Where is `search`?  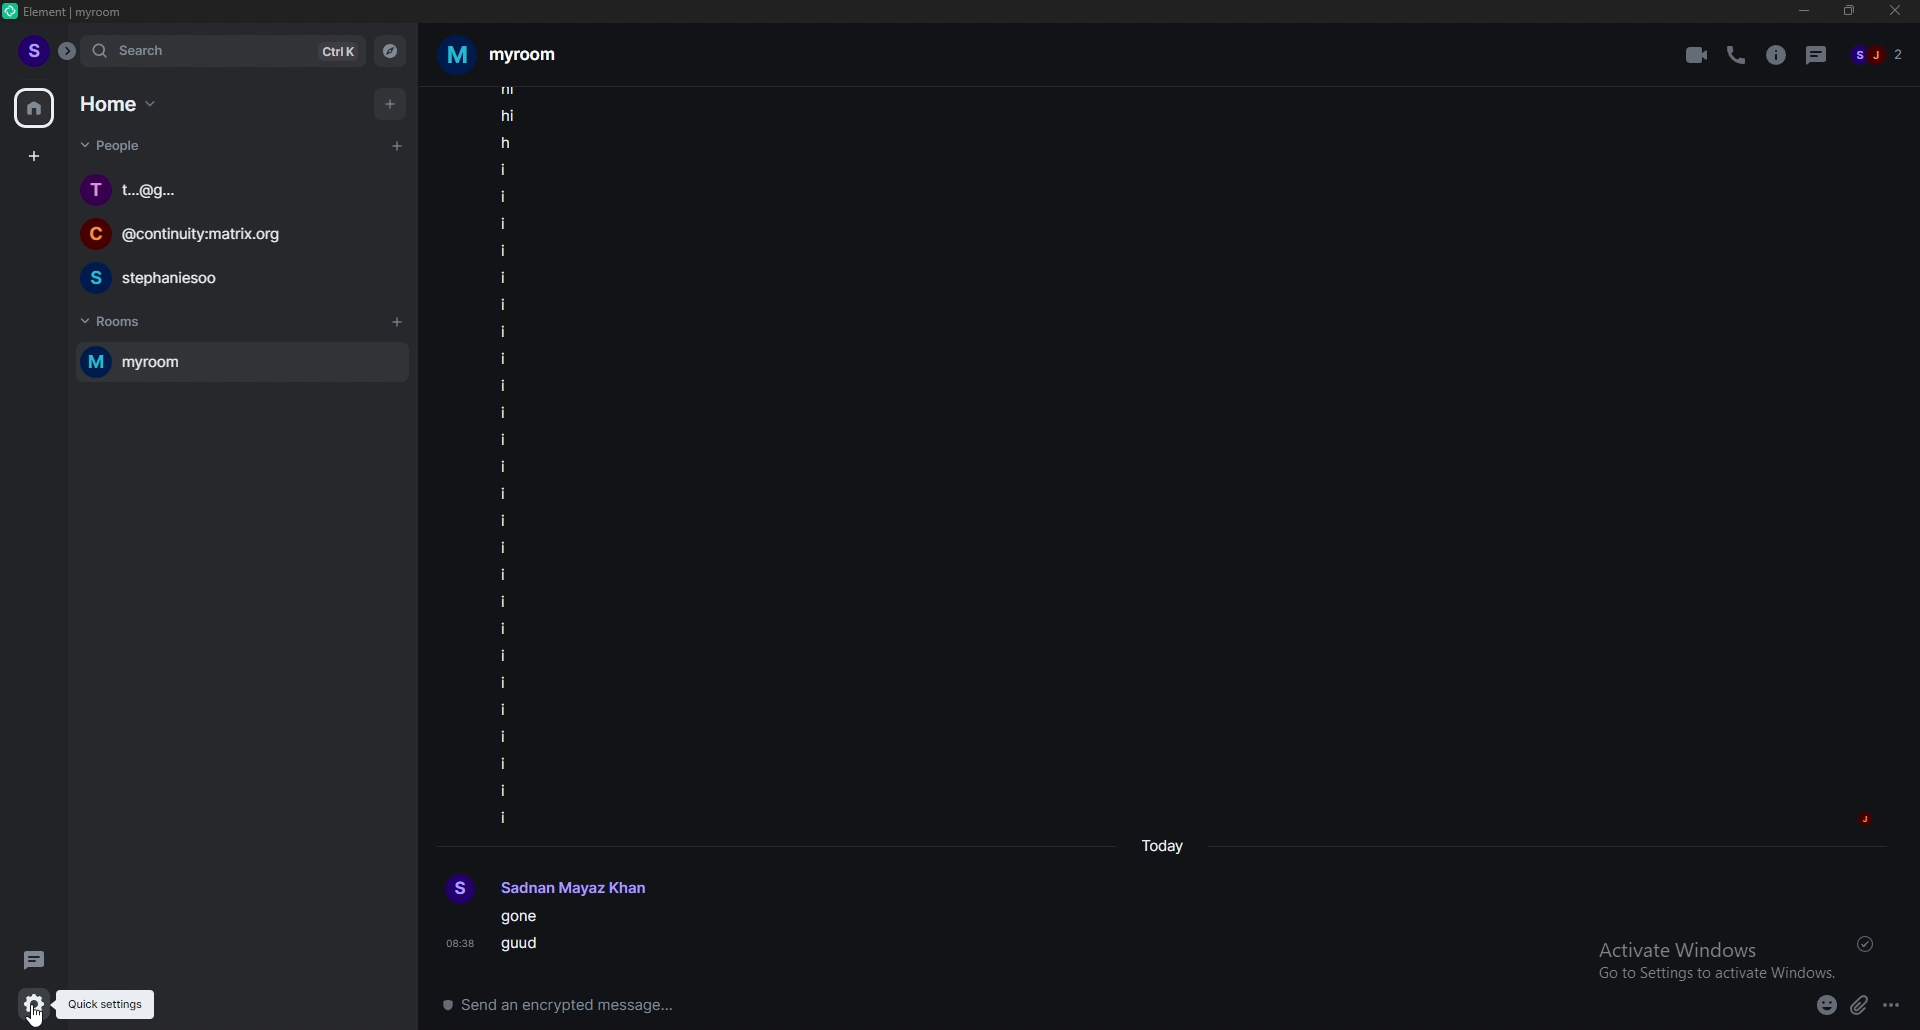 search is located at coordinates (221, 51).